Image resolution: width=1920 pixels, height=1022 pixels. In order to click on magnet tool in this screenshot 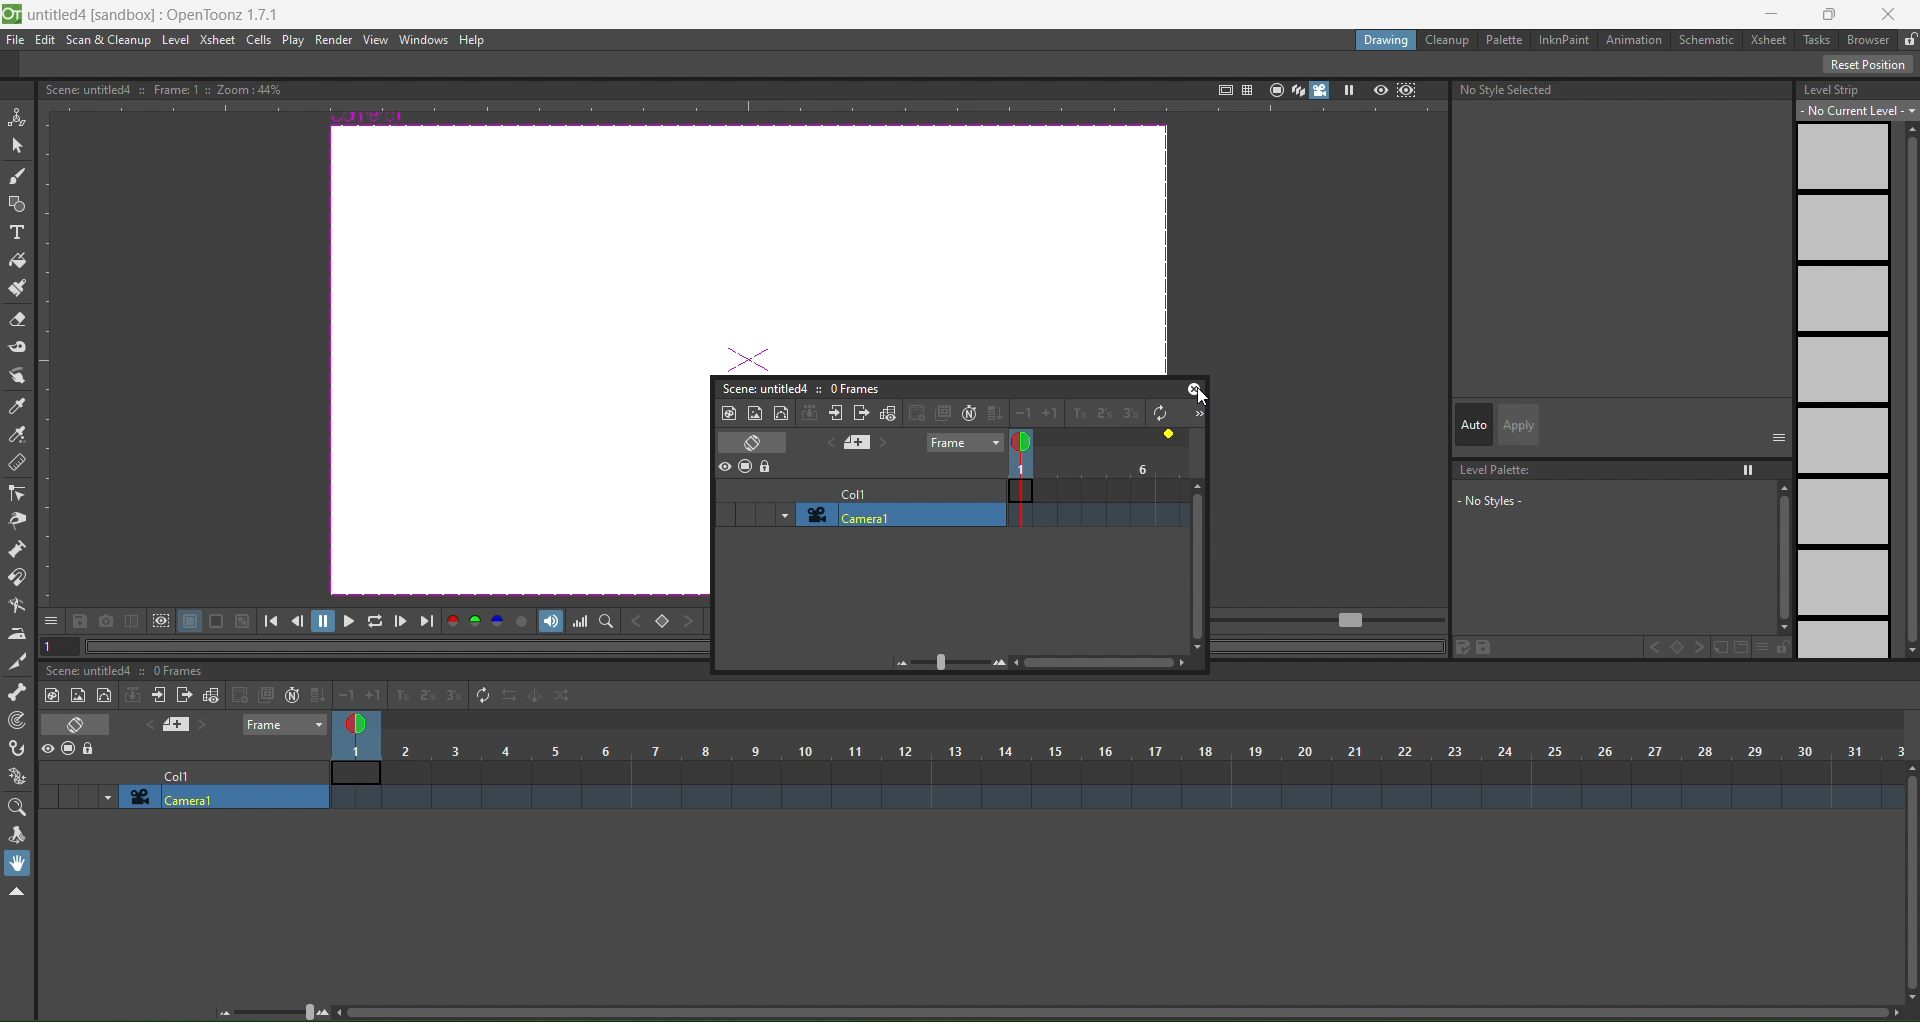, I will do `click(17, 576)`.